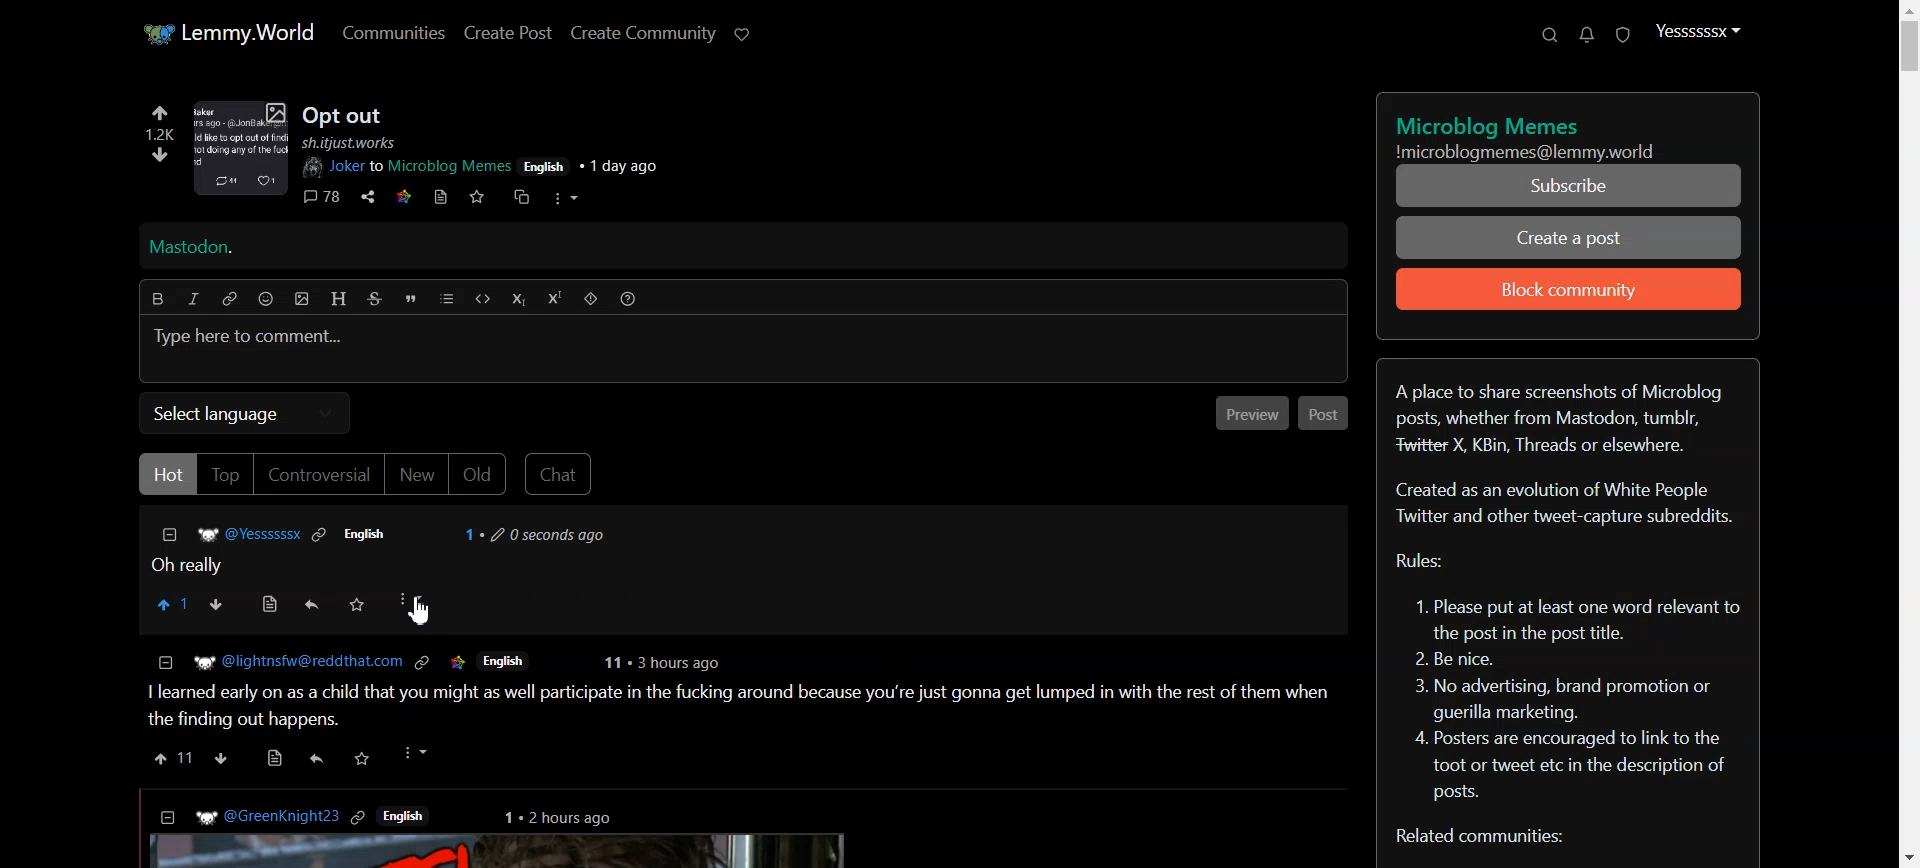 This screenshot has height=868, width=1920. Describe the element at coordinates (644, 33) in the screenshot. I see `Create Community` at that location.